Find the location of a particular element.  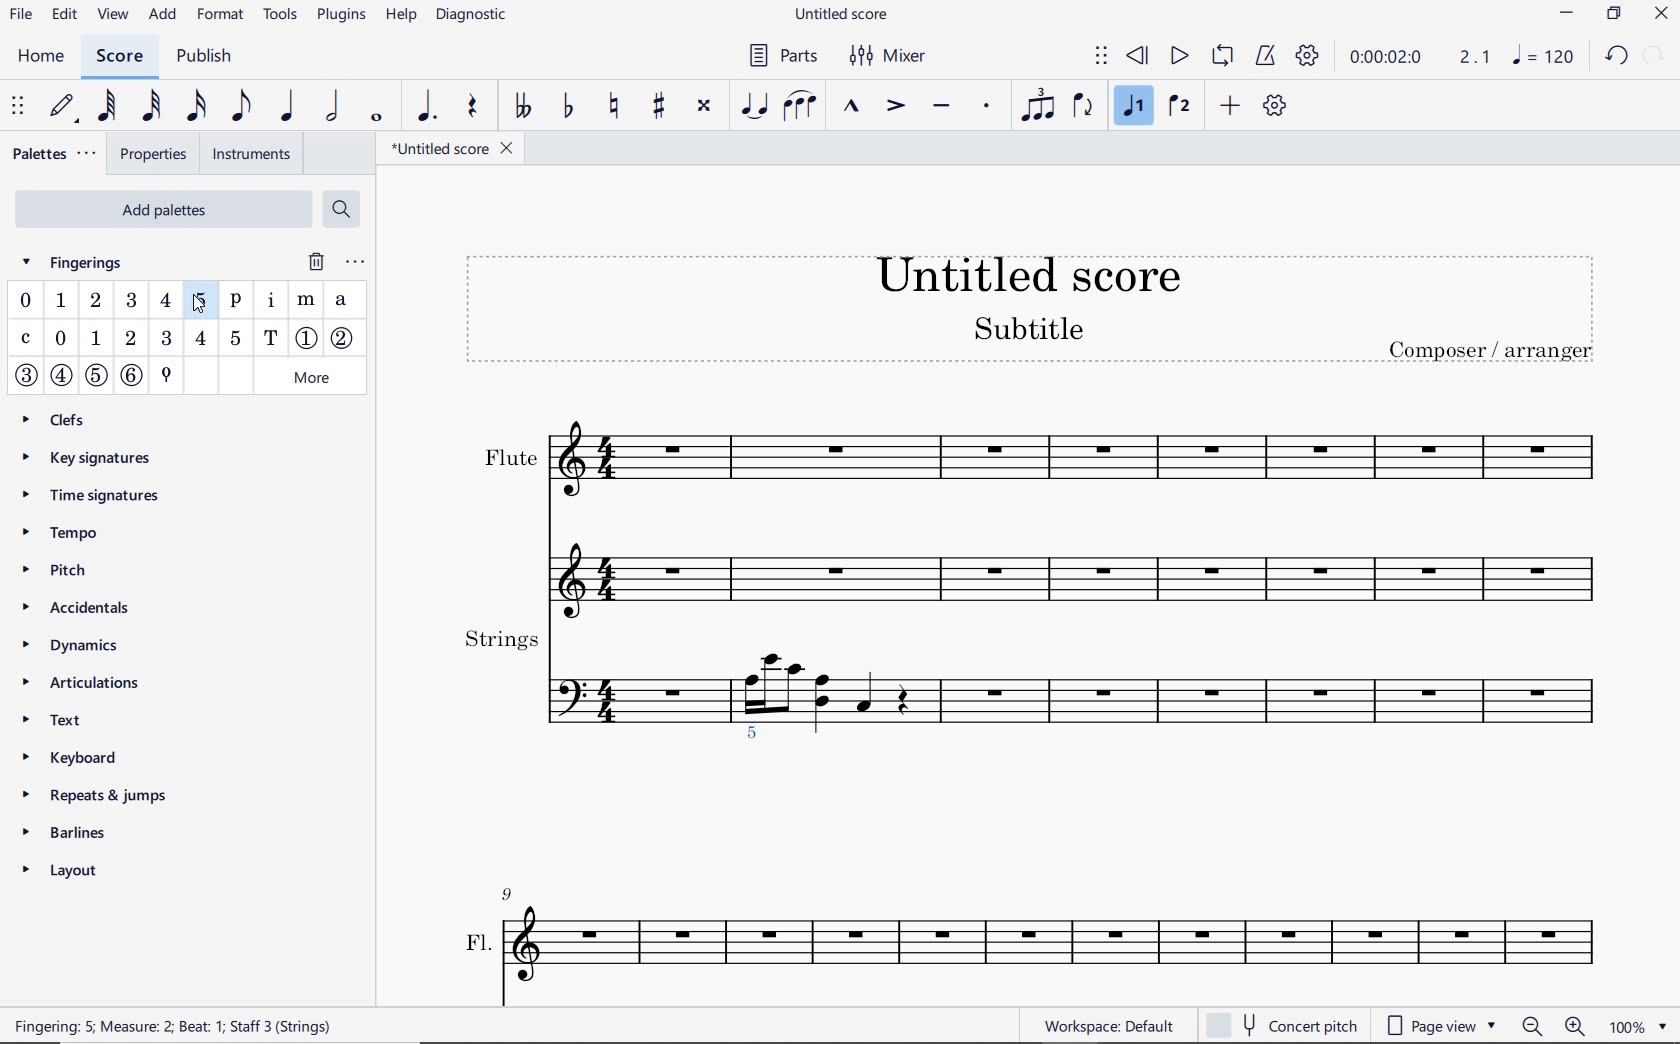

FINGERINGS ADDED TO STRINGS INSTRUMENT is located at coordinates (758, 741).